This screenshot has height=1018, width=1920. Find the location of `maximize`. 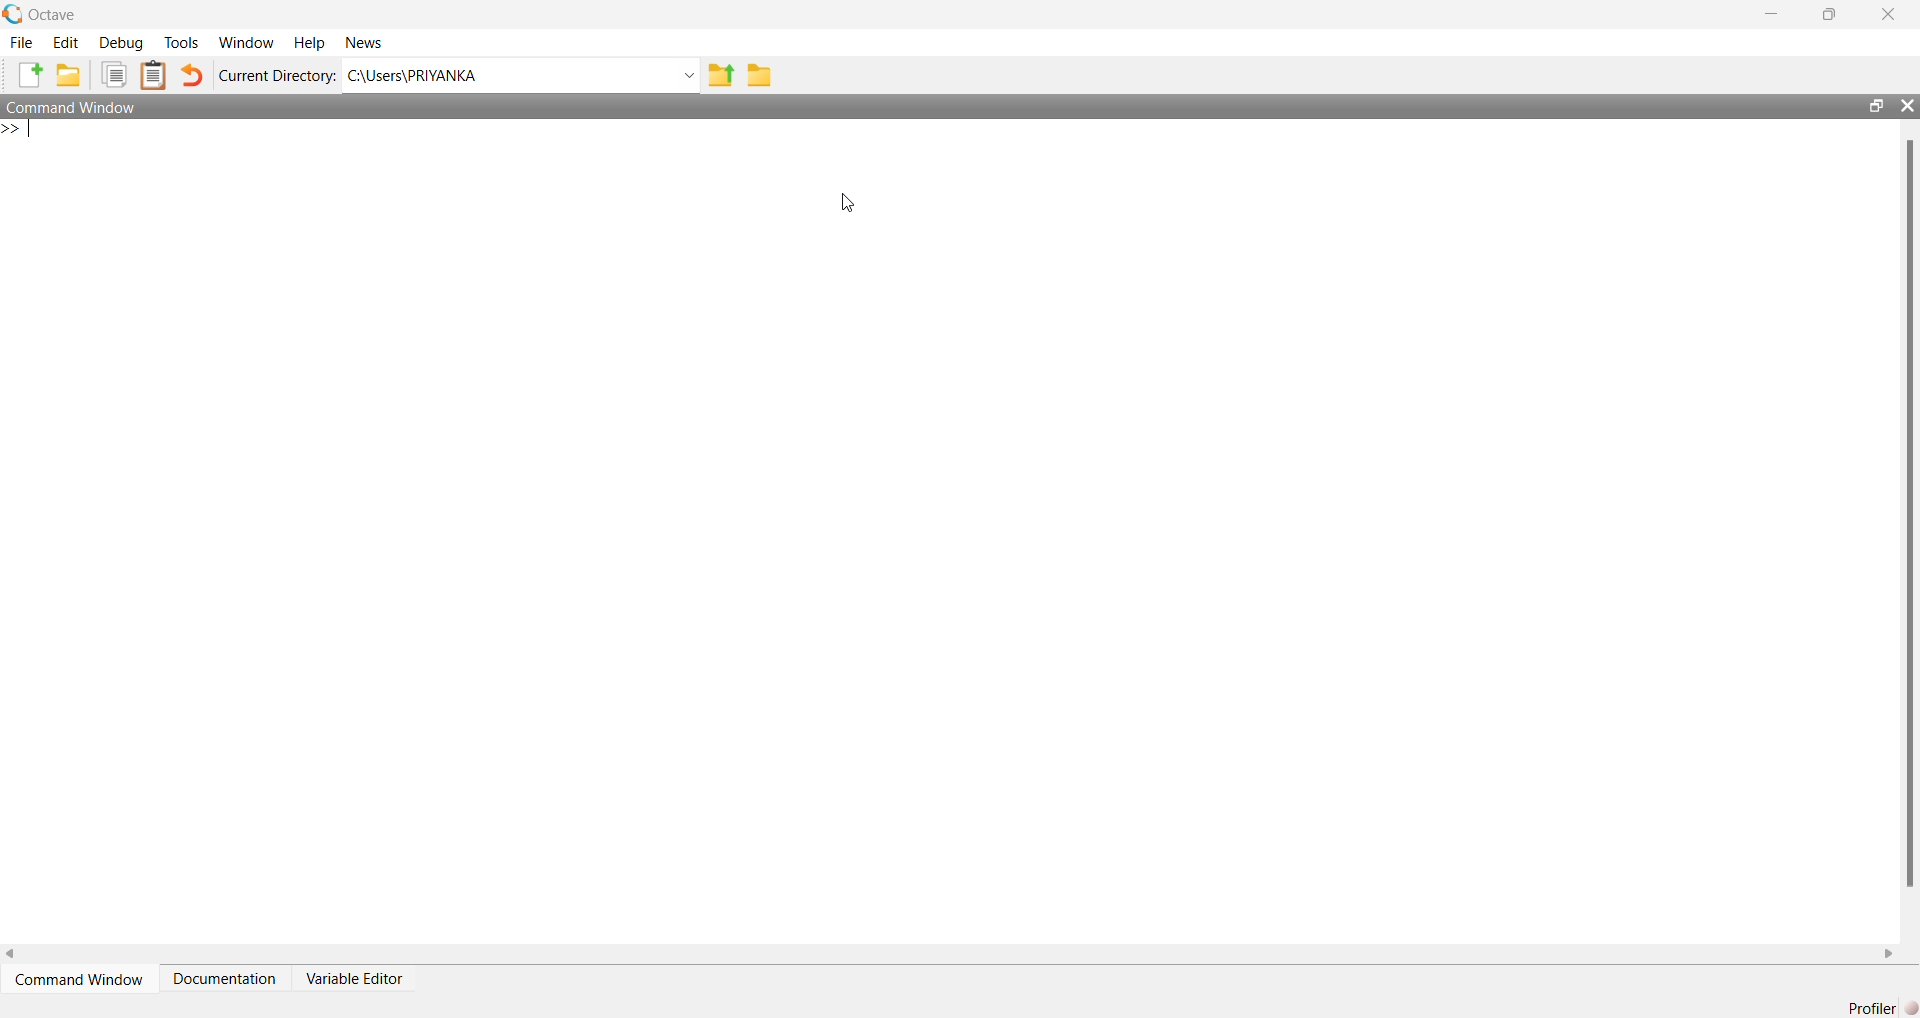

maximize is located at coordinates (1875, 105).